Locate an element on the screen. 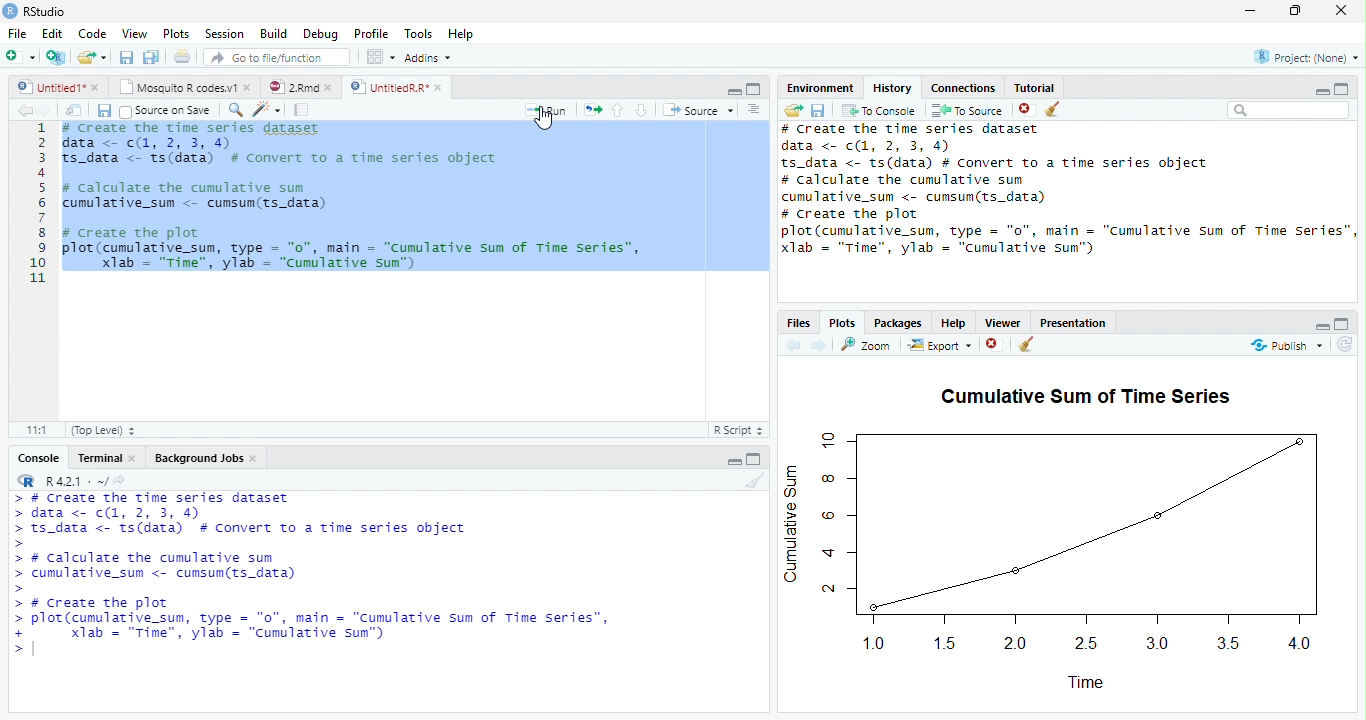 This screenshot has height=720, width=1366. Delete is located at coordinates (1023, 108).